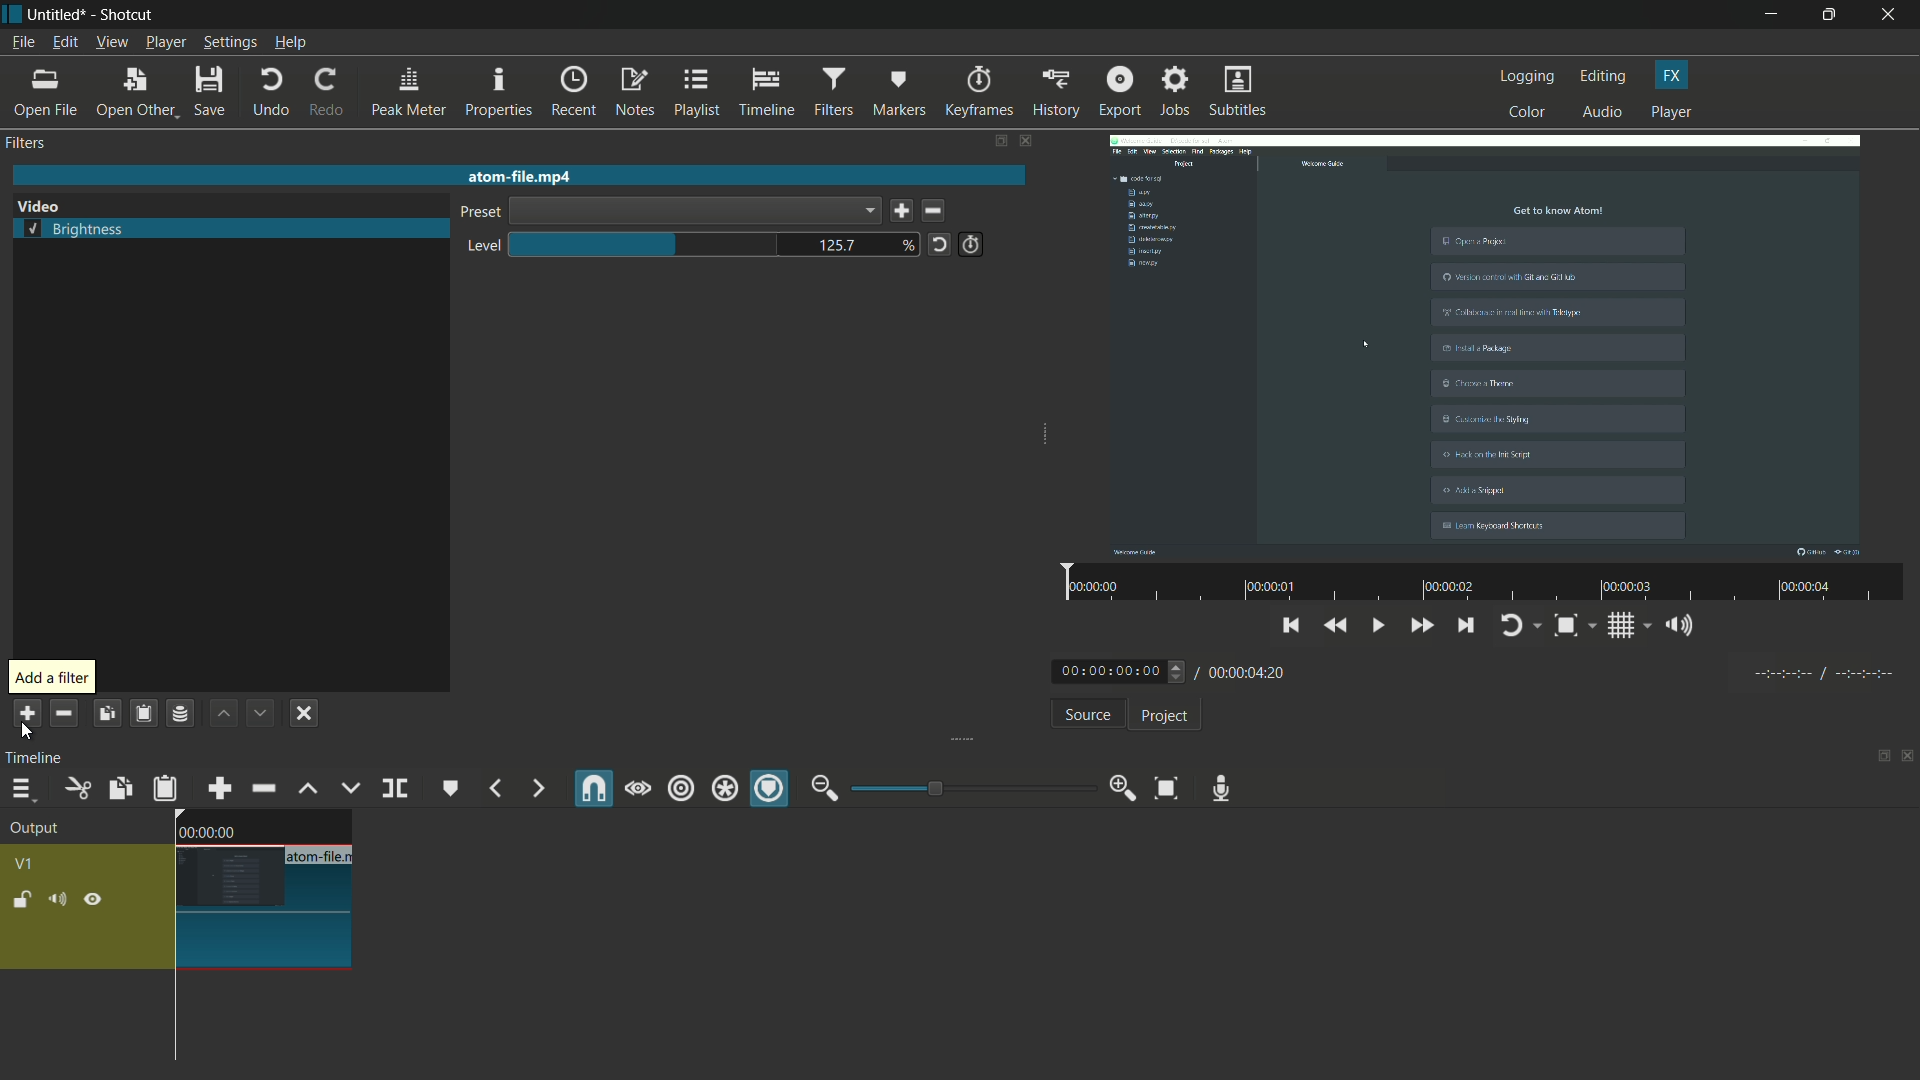 This screenshot has width=1920, height=1080. What do you see at coordinates (1423, 628) in the screenshot?
I see `quickly play forward` at bounding box center [1423, 628].